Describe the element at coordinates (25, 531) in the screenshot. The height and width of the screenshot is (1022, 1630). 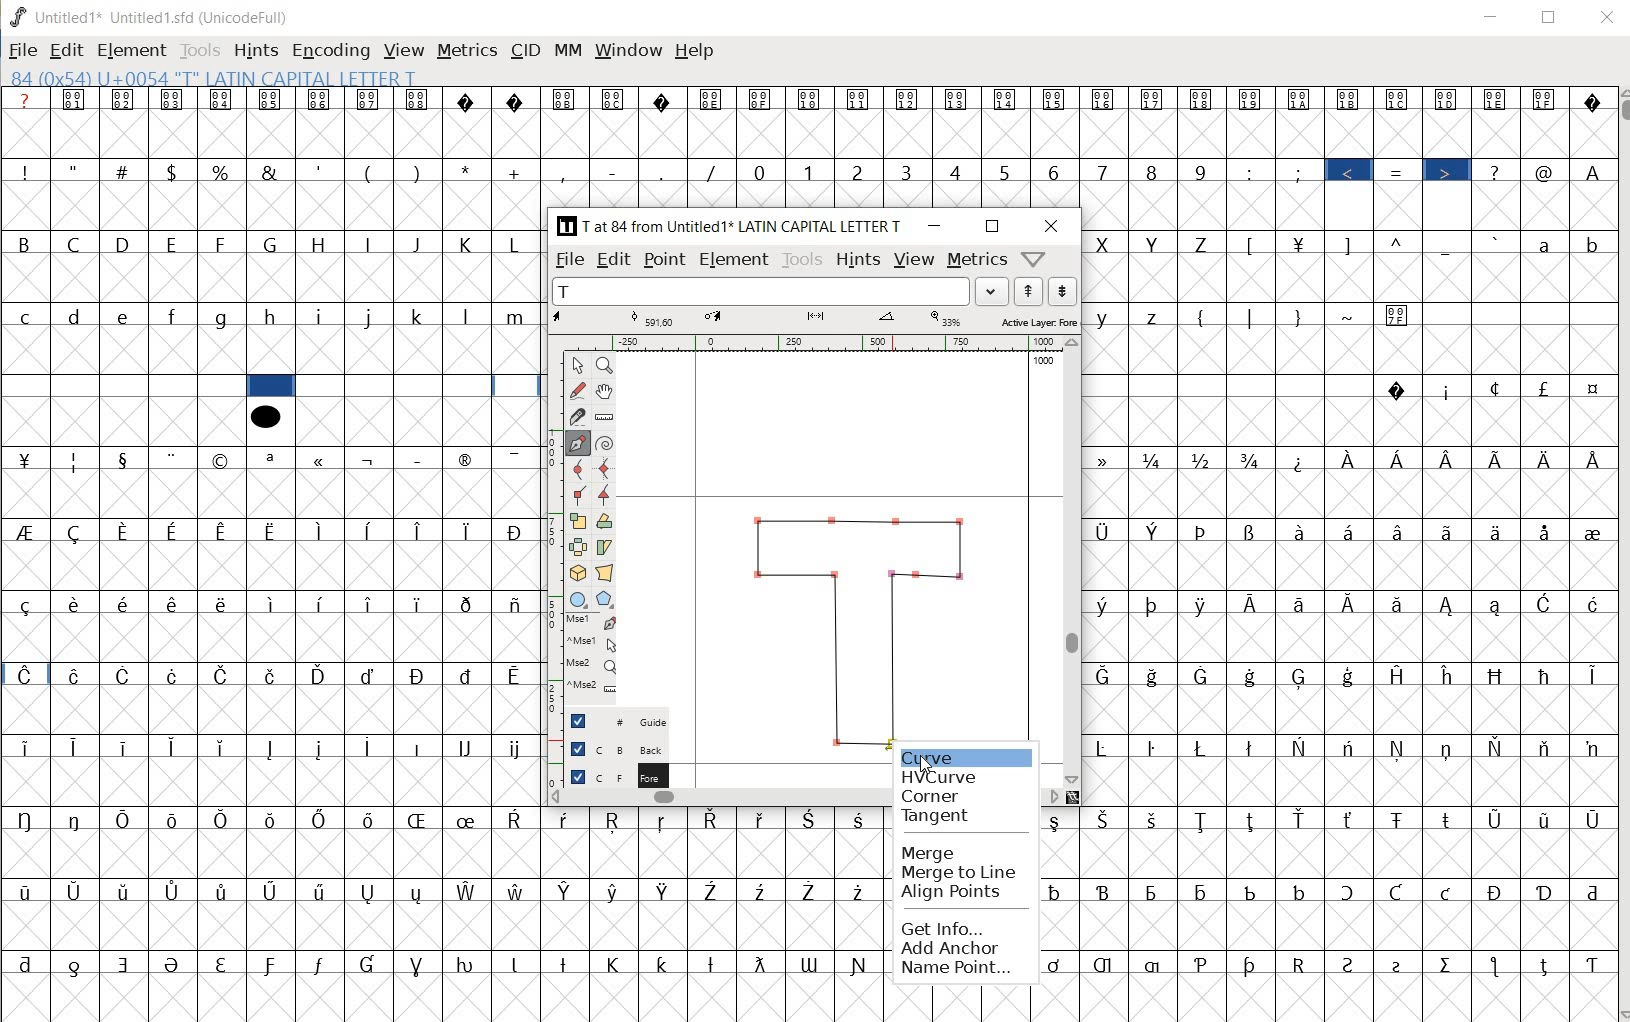
I see `Symbol` at that location.